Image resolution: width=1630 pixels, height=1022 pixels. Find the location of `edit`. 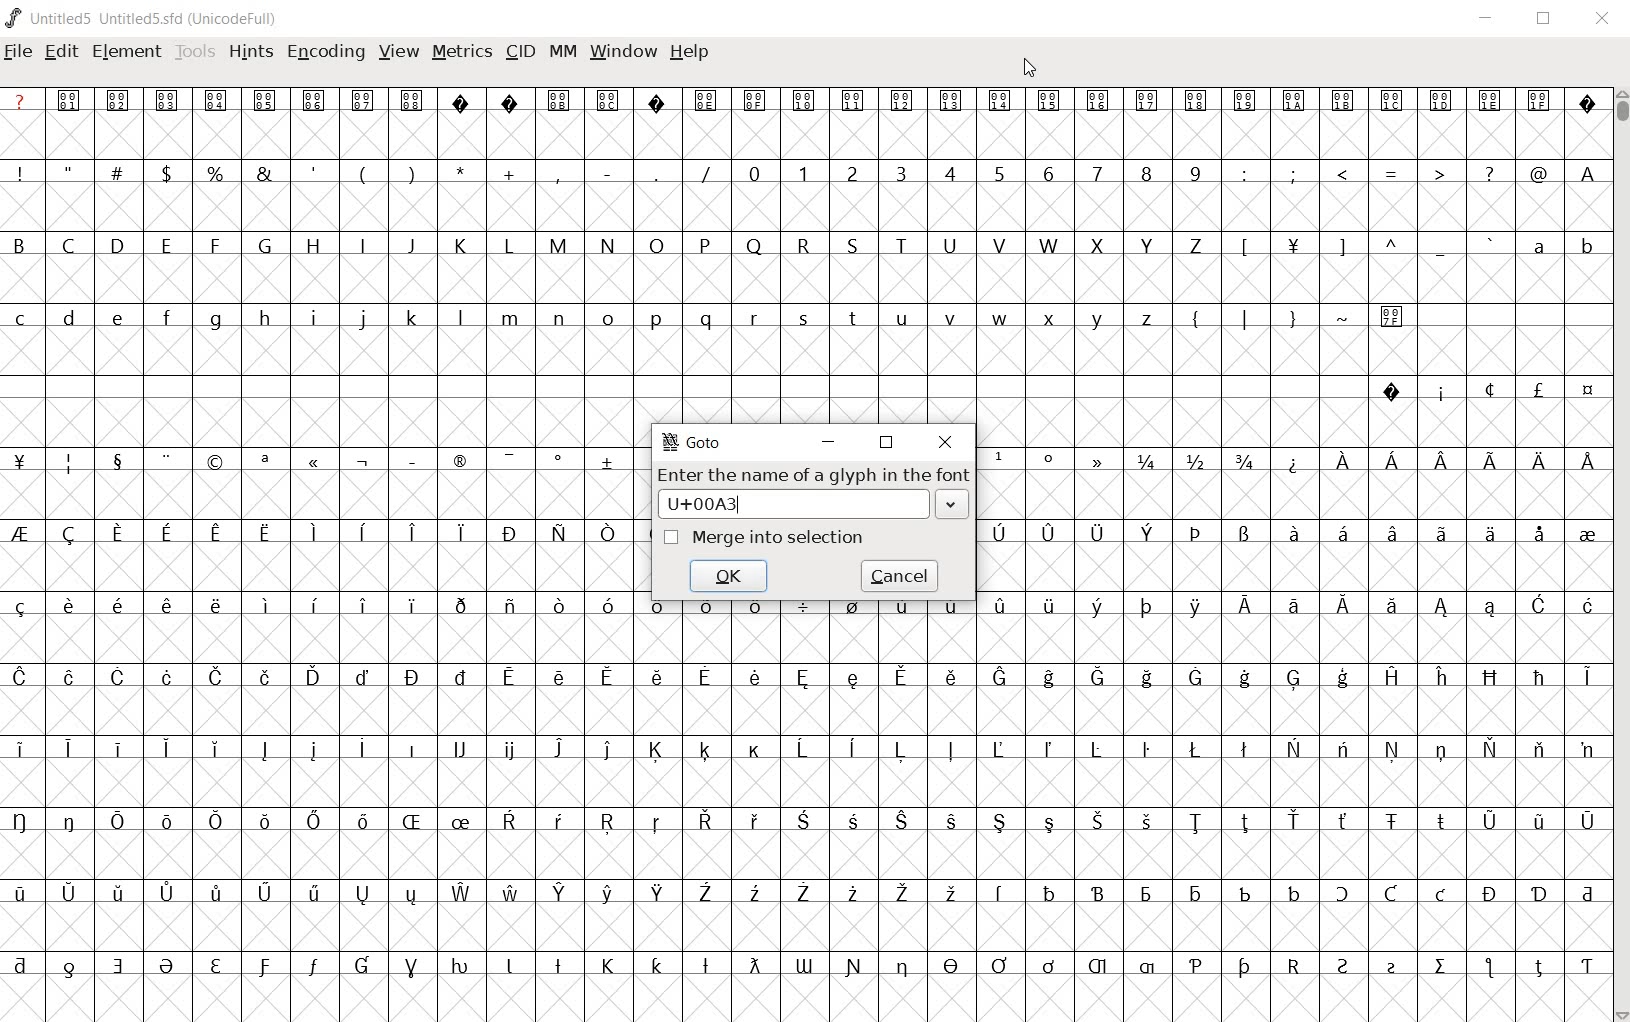

edit is located at coordinates (62, 53).